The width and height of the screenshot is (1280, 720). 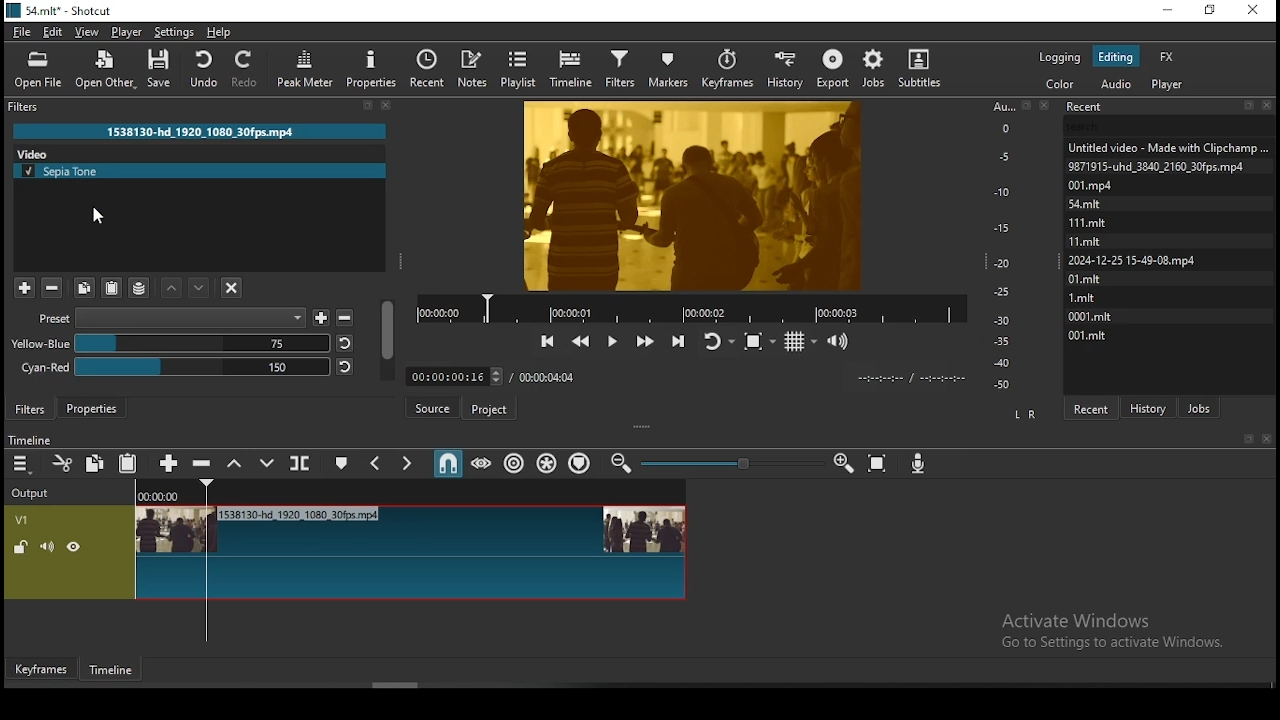 I want to click on keyframes, so click(x=730, y=65).